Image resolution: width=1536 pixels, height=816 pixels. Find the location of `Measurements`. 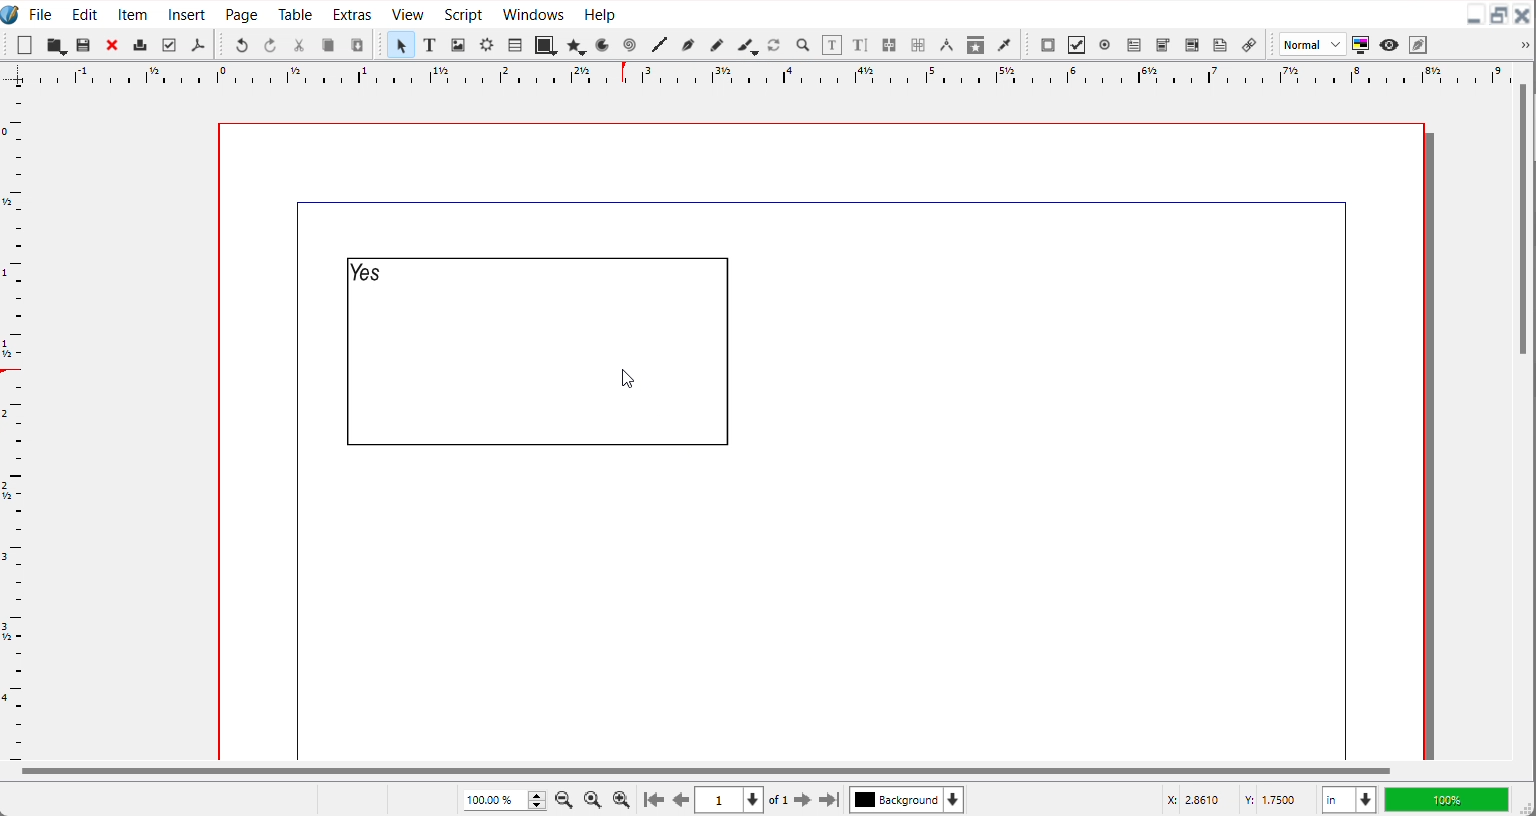

Measurements is located at coordinates (946, 45).